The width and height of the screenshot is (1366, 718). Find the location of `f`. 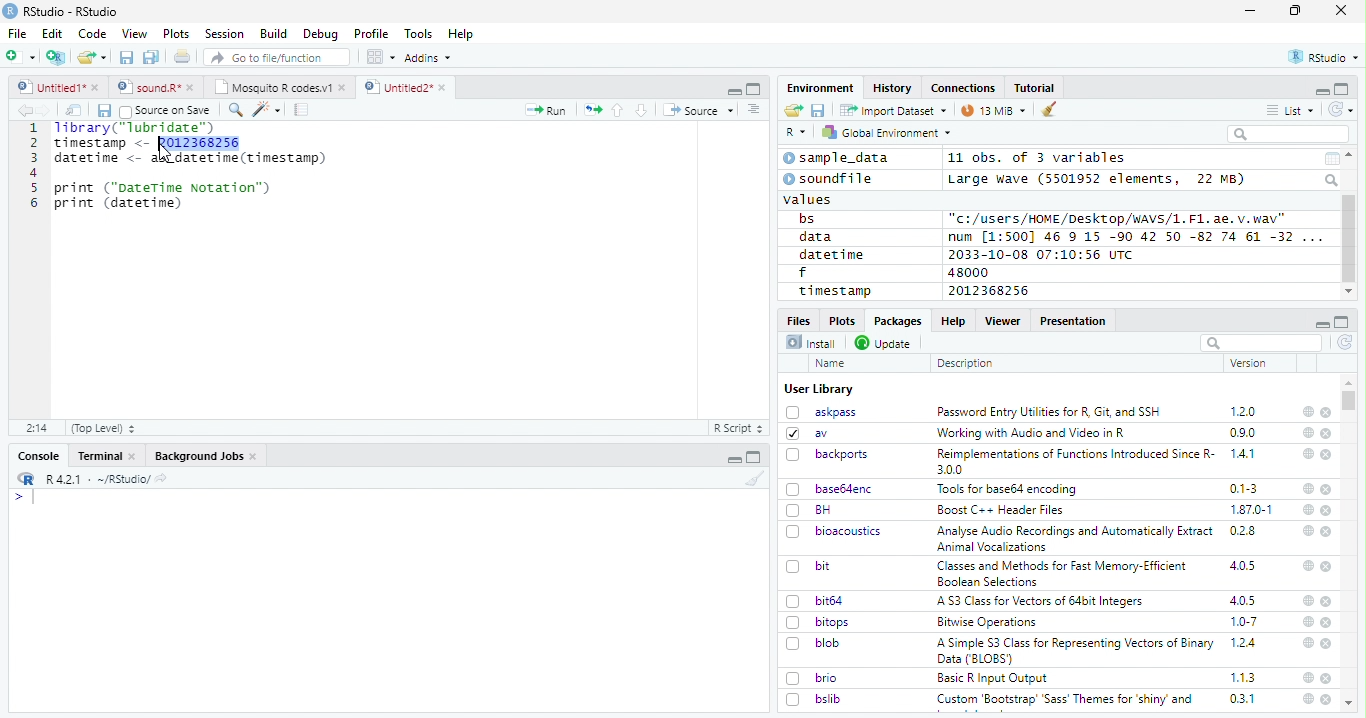

f is located at coordinates (803, 273).